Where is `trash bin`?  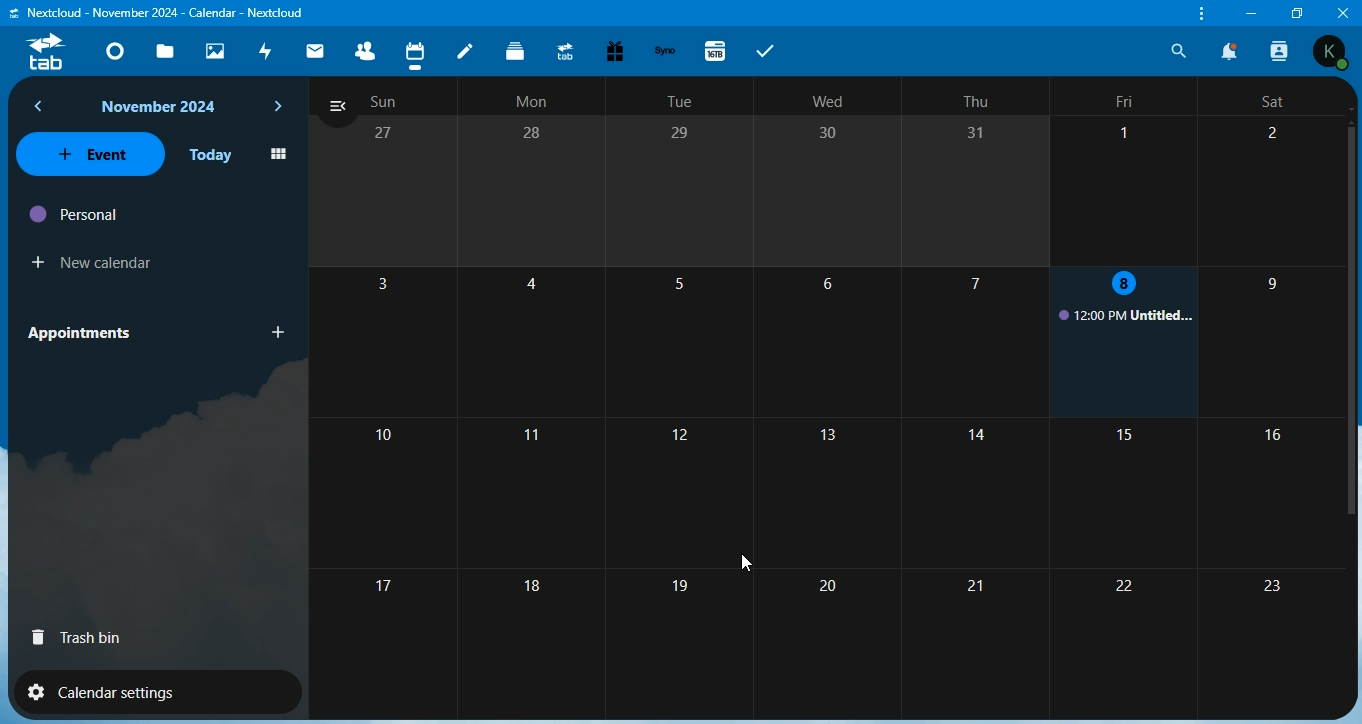
trash bin is located at coordinates (74, 638).